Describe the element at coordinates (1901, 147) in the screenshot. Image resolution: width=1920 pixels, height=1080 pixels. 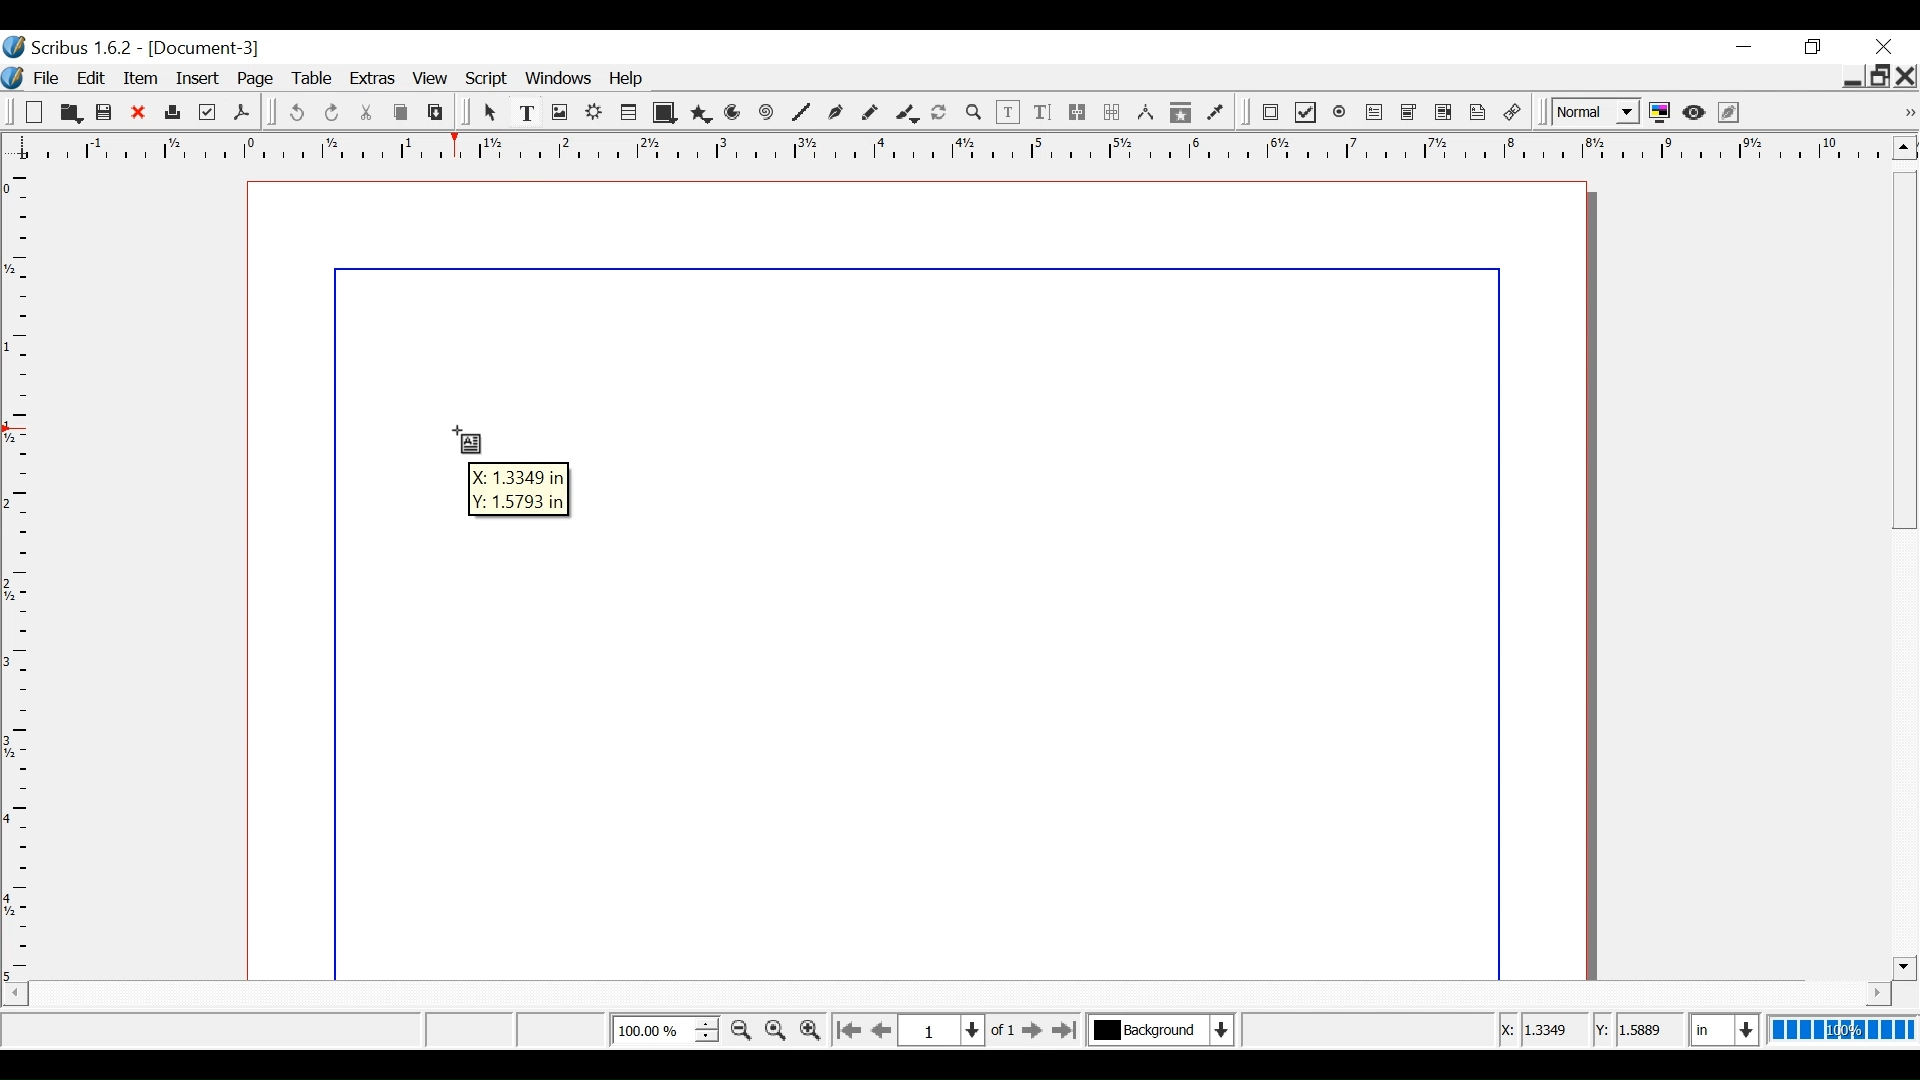
I see `Scroll up` at that location.